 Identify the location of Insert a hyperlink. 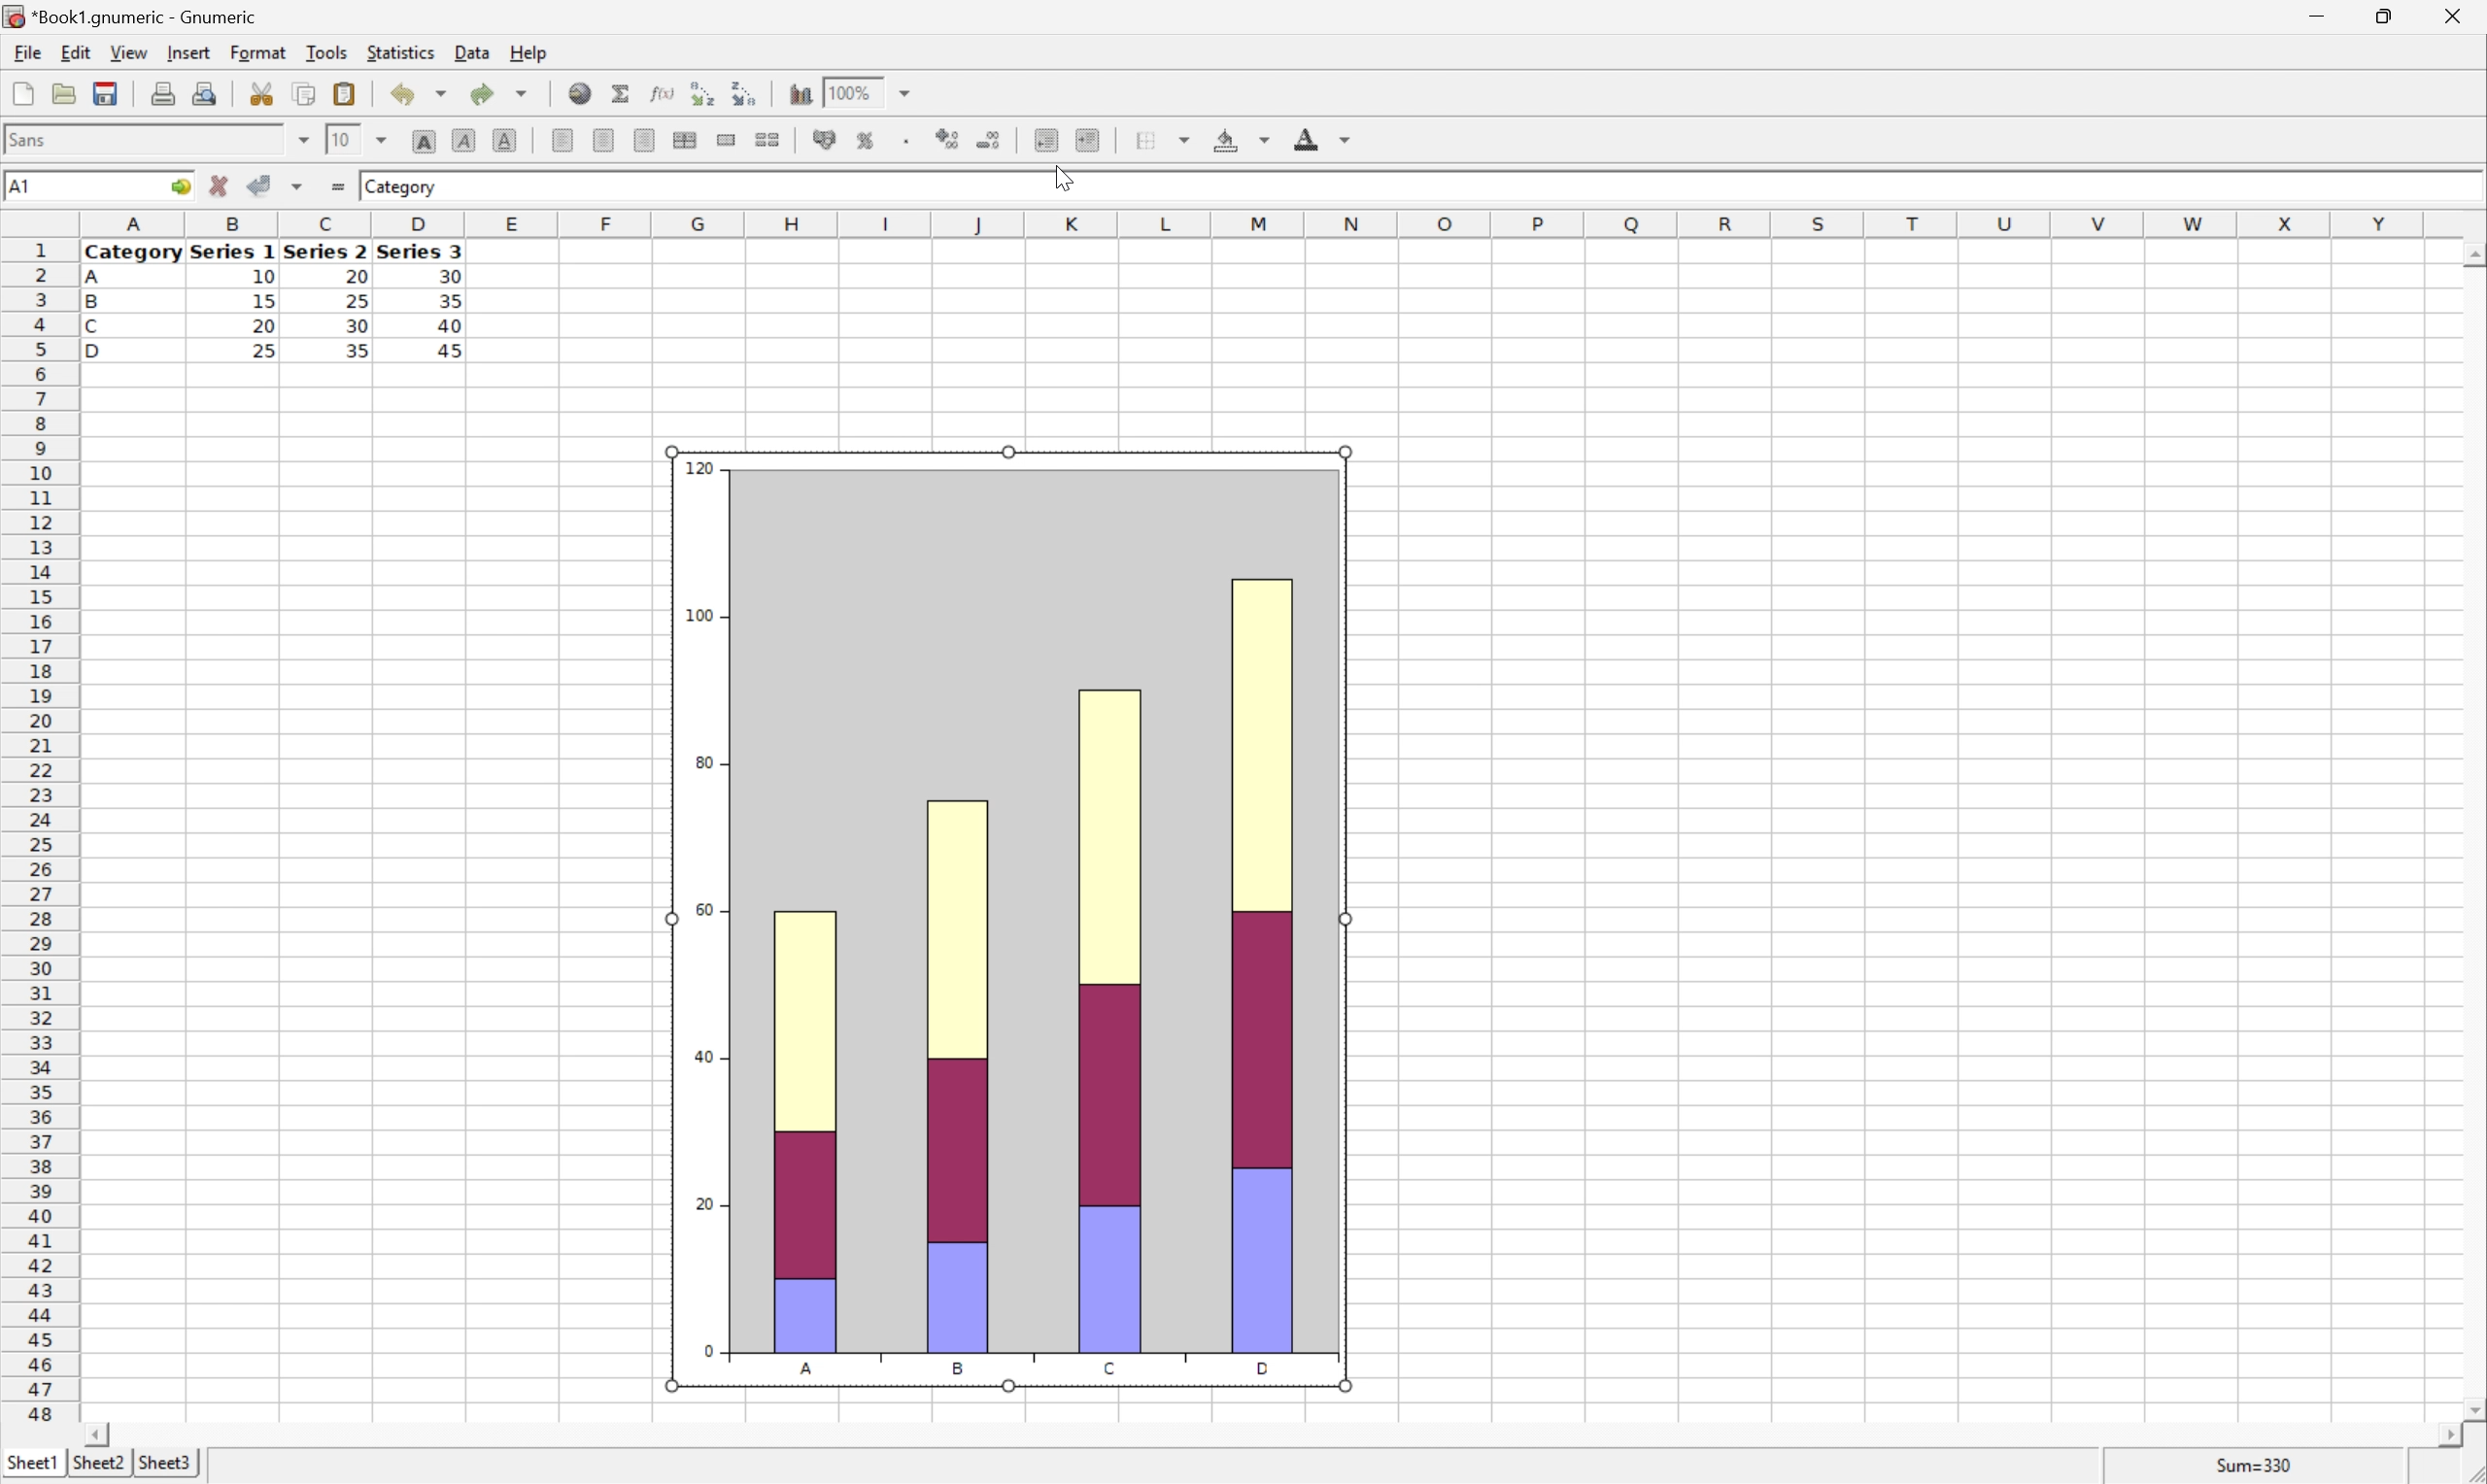
(580, 91).